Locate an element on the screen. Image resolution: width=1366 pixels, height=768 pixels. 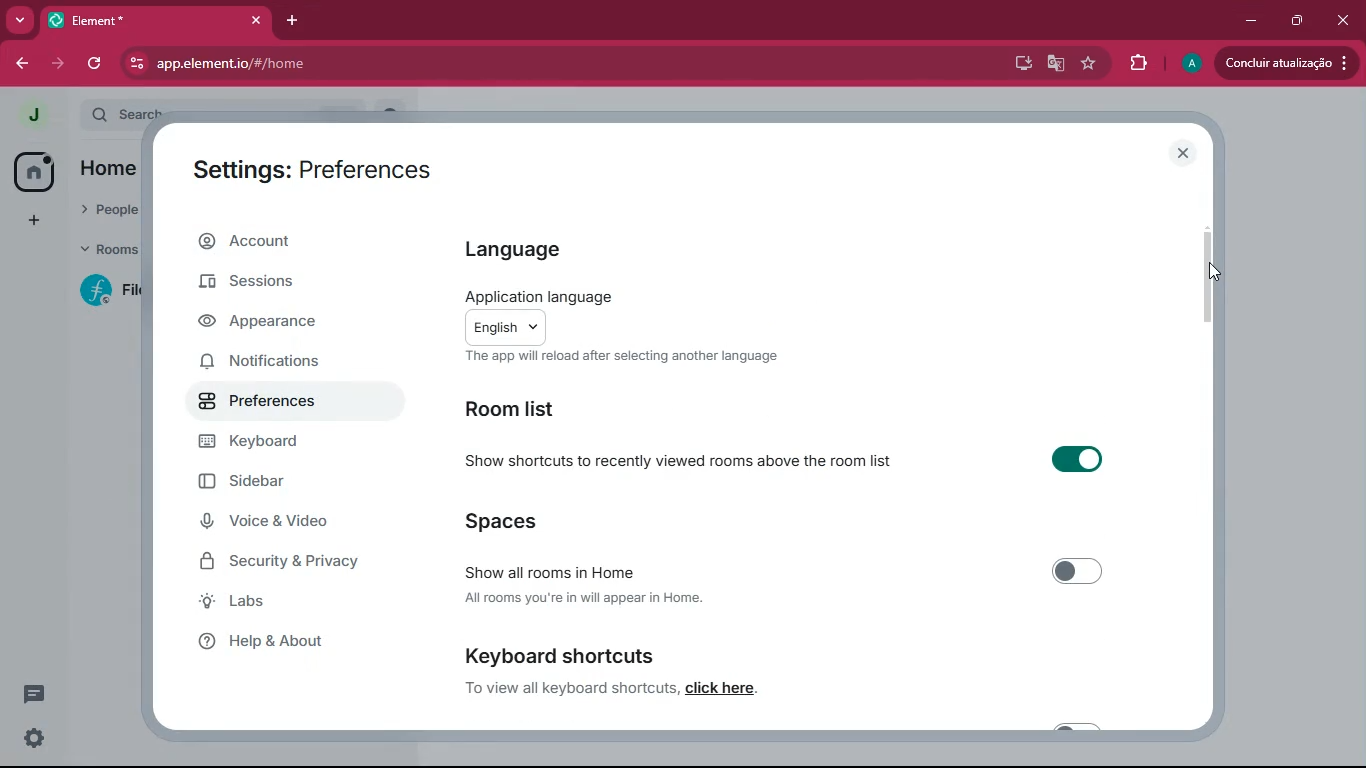
element* is located at coordinates (114, 19).